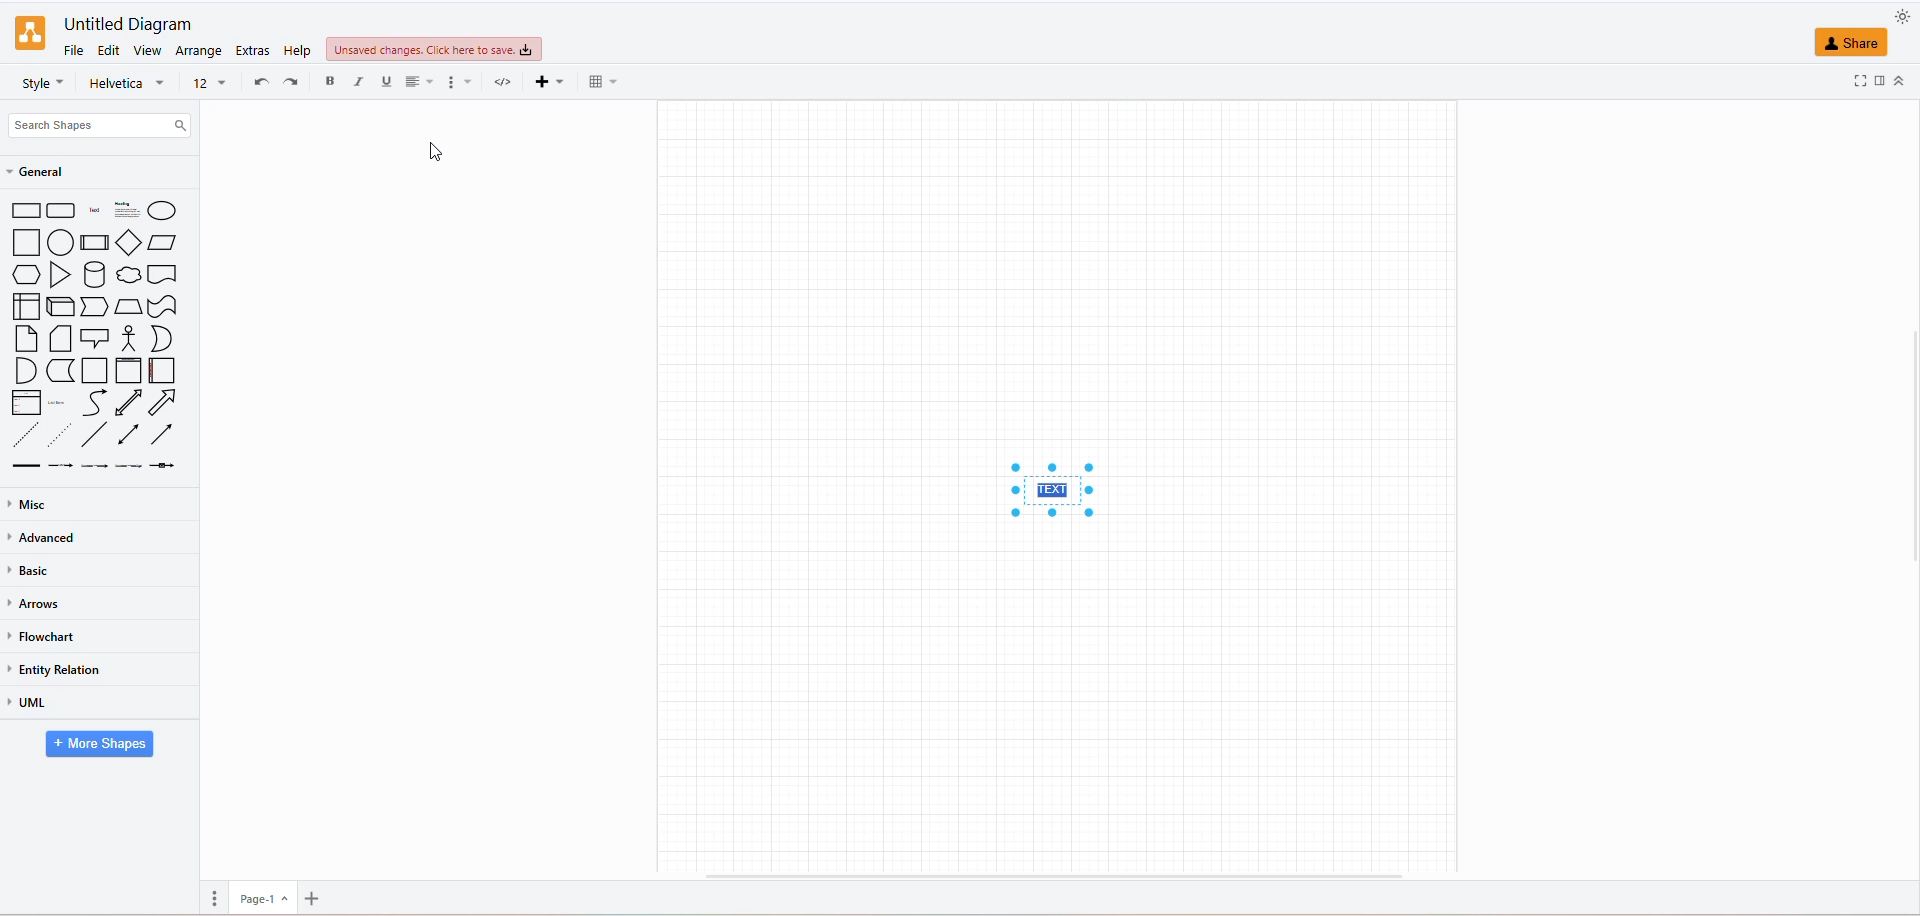 Image resolution: width=1920 pixels, height=916 pixels. I want to click on page 1, so click(261, 898).